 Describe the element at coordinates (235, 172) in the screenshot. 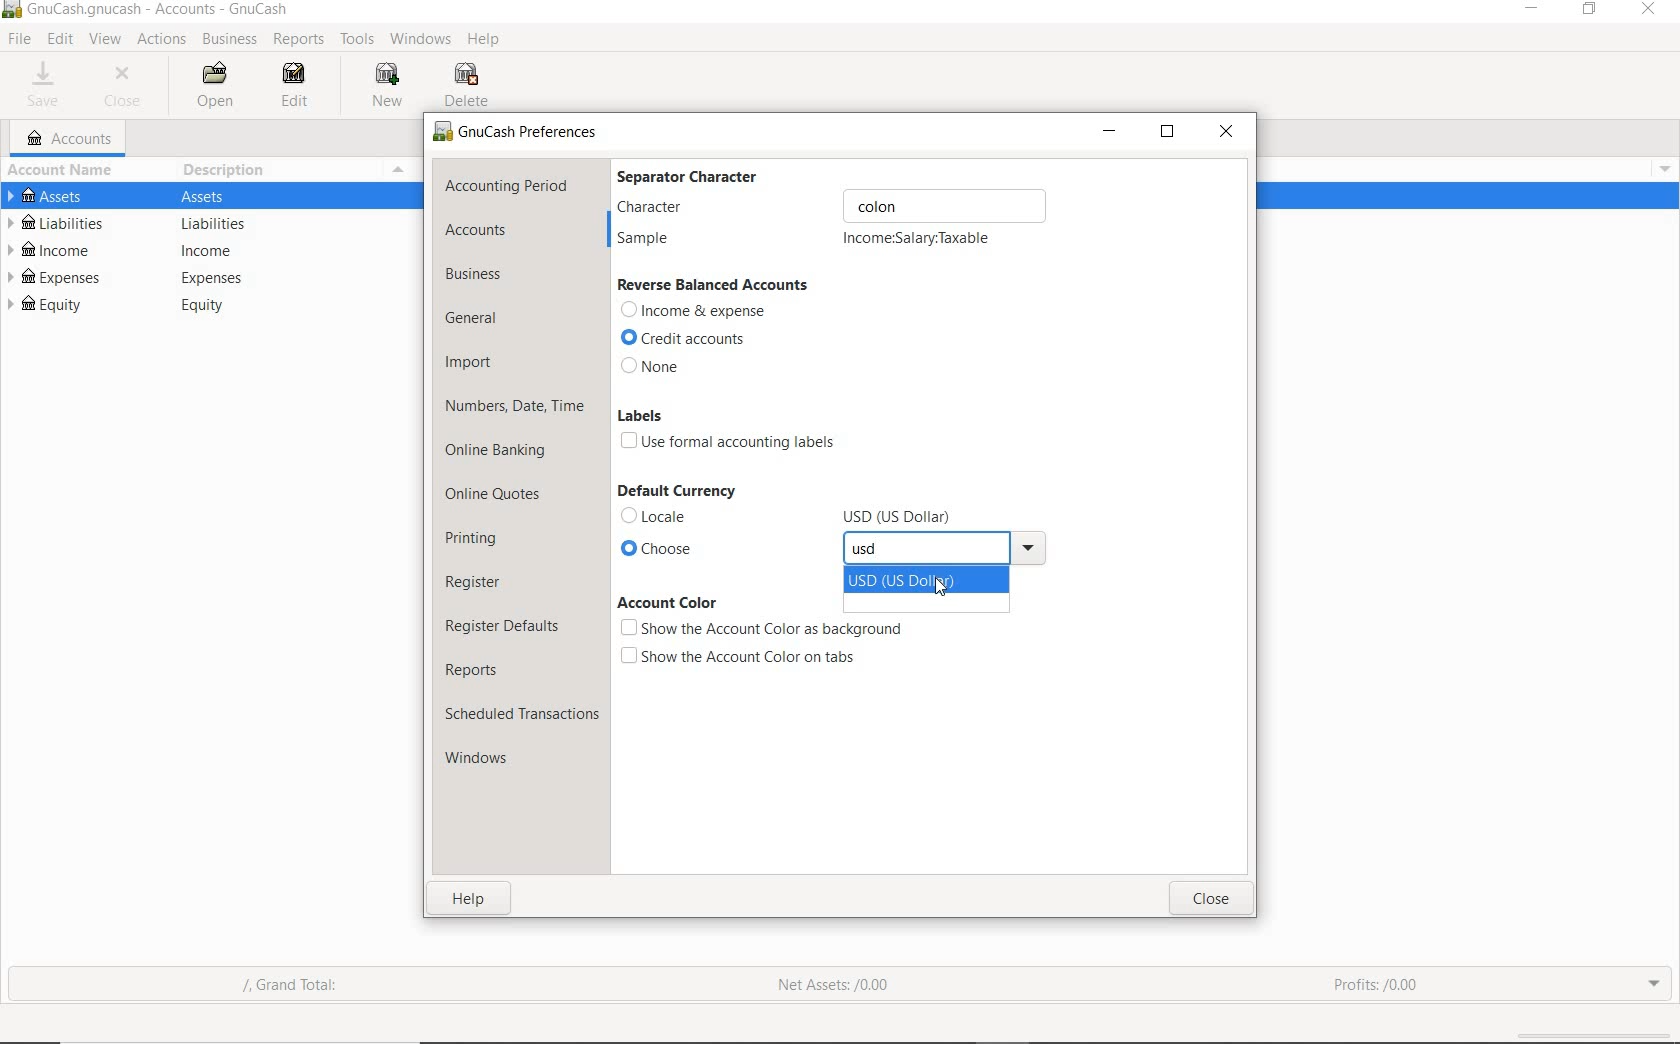

I see `DESCRIPTION` at that location.